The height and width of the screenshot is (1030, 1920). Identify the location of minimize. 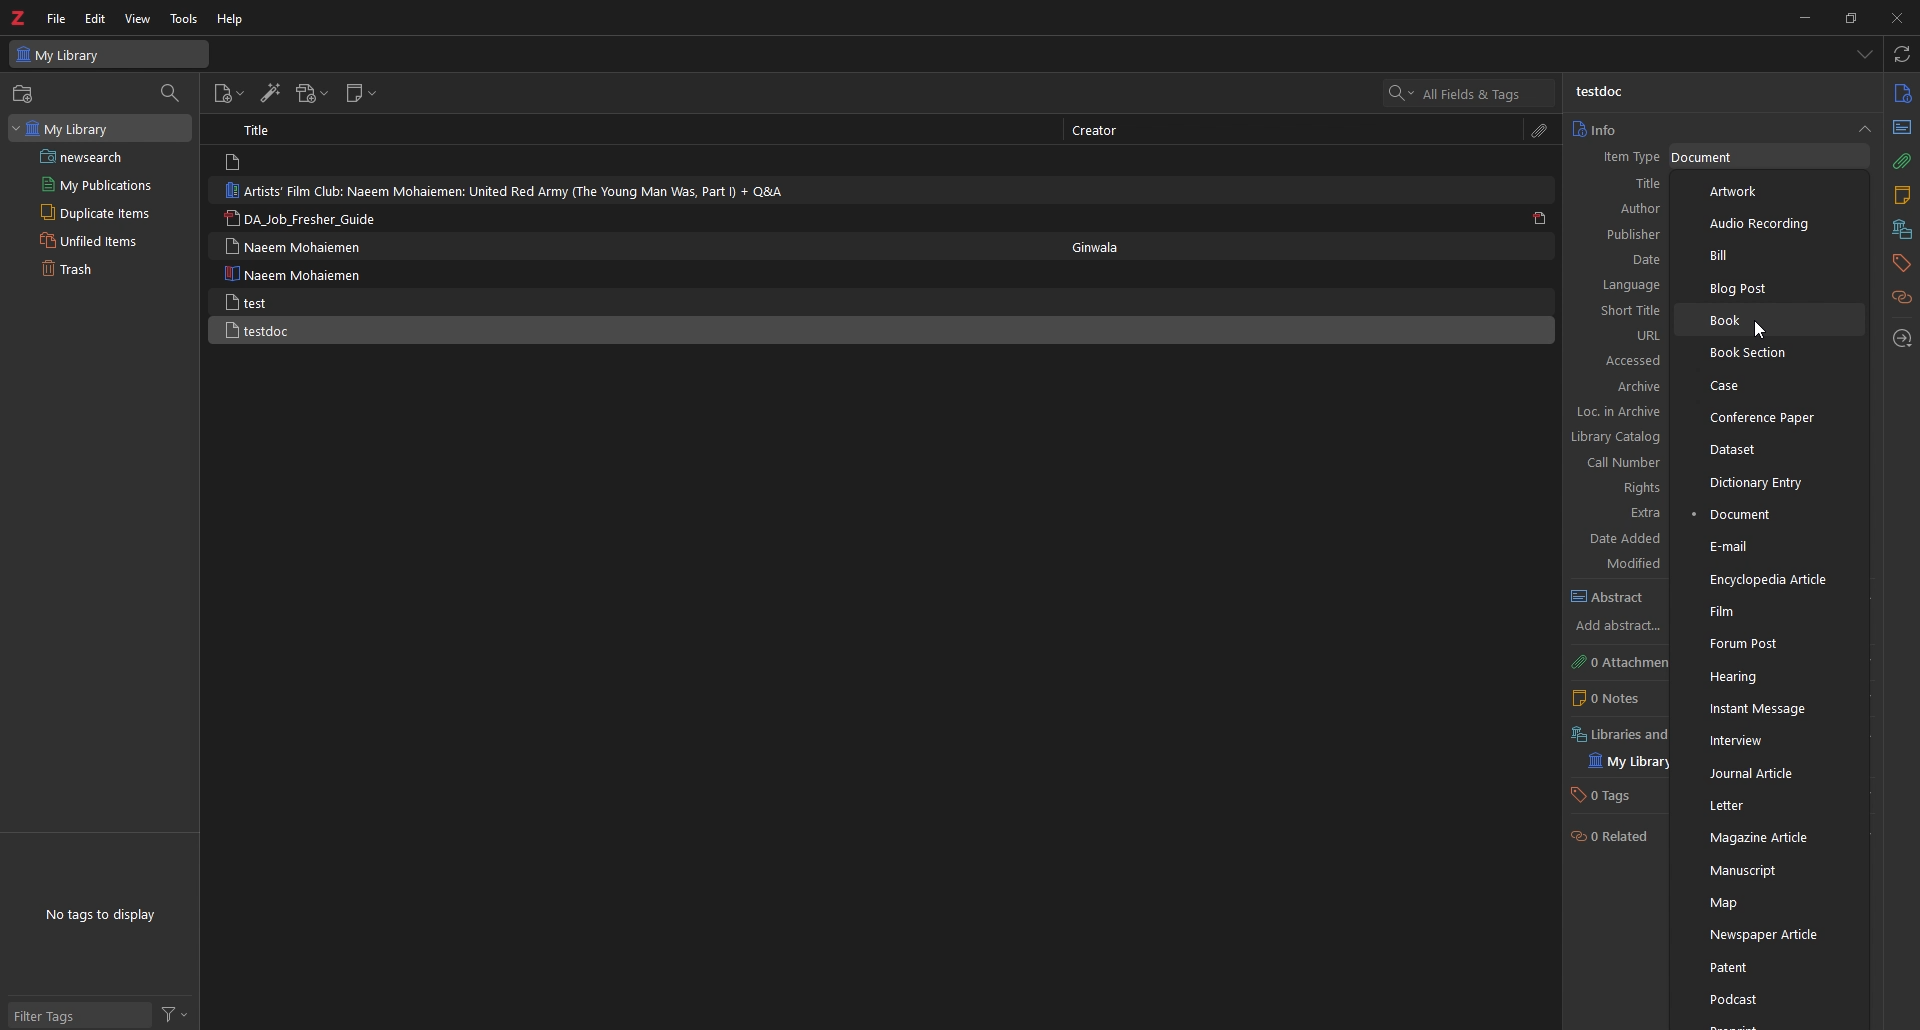
(1801, 18).